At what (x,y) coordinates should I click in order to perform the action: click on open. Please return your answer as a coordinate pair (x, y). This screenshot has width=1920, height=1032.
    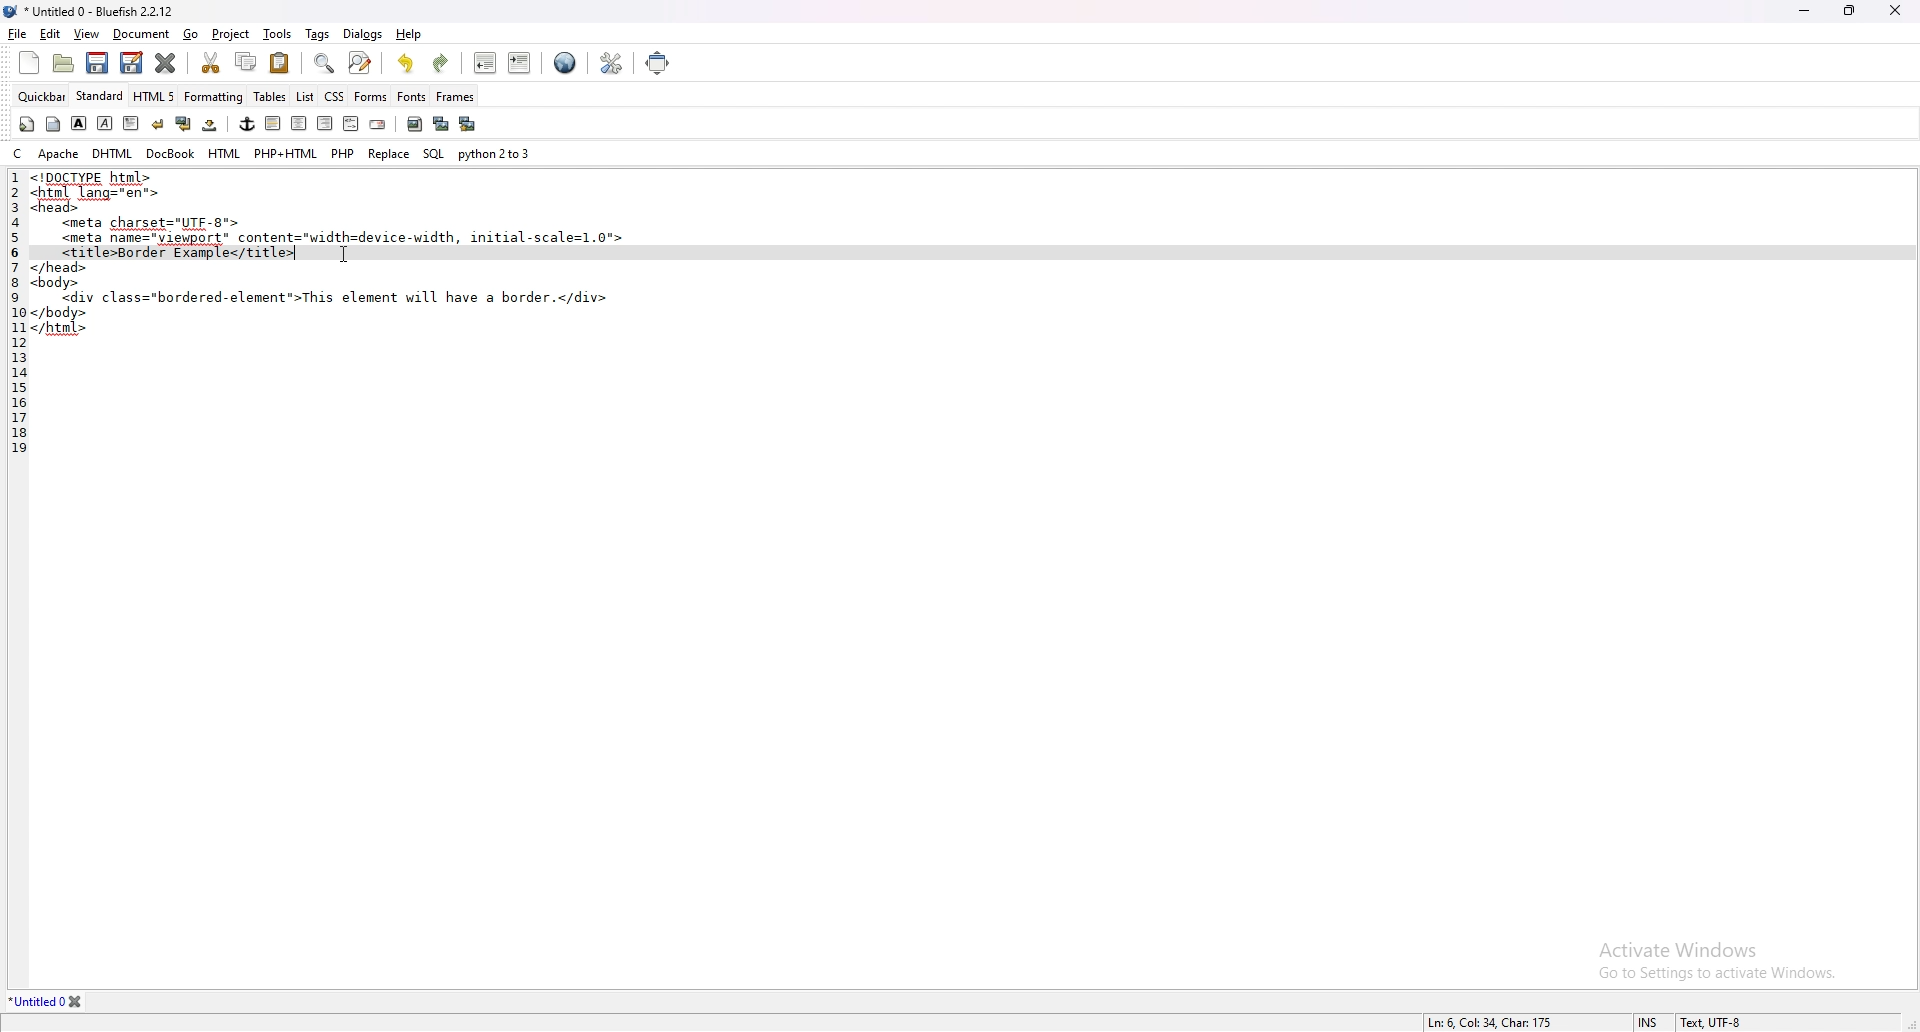
    Looking at the image, I should click on (66, 65).